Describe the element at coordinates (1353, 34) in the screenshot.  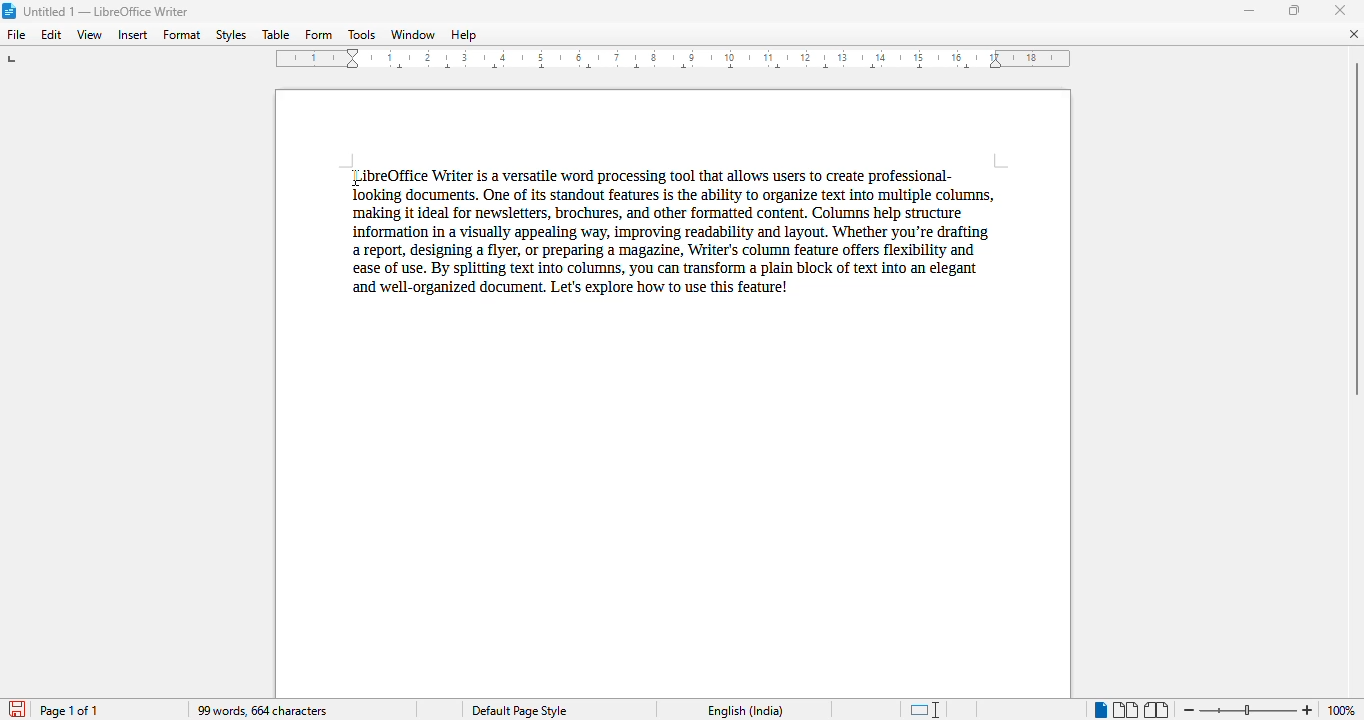
I see `close document` at that location.